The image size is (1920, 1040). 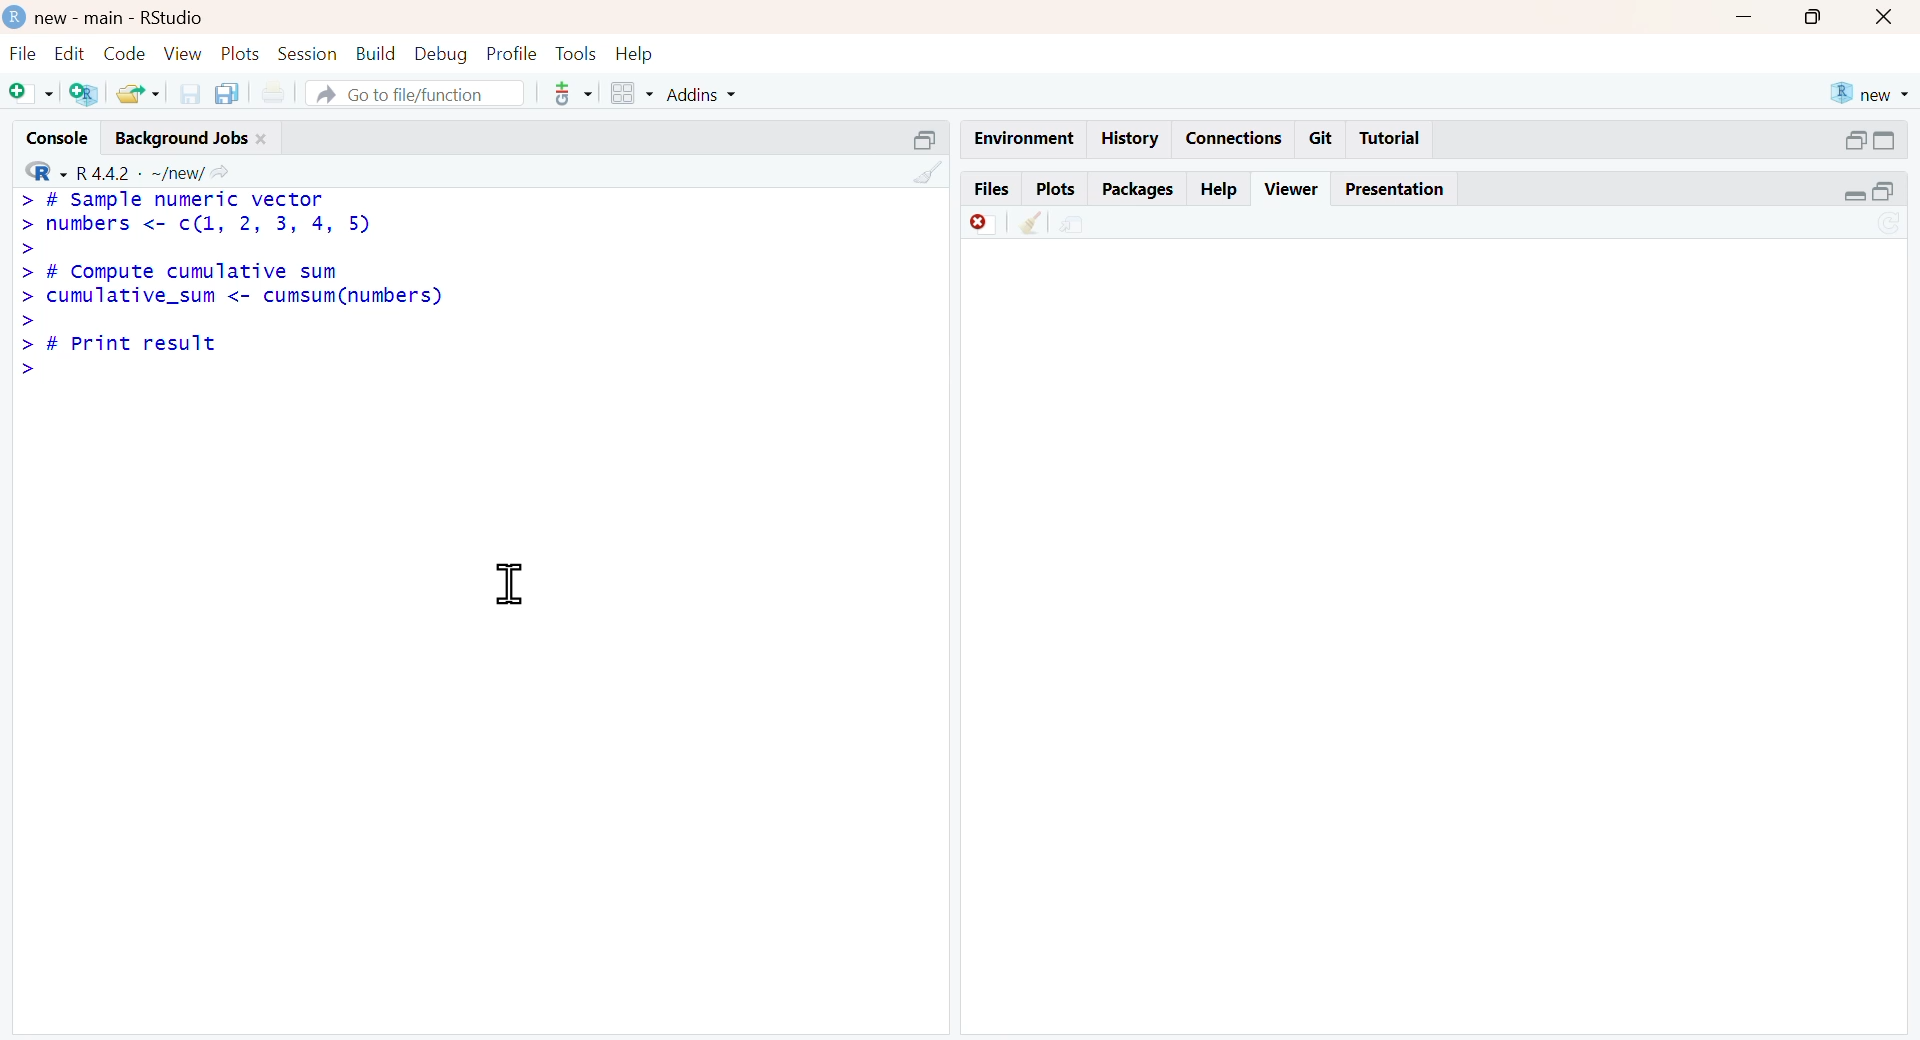 What do you see at coordinates (60, 137) in the screenshot?
I see `console` at bounding box center [60, 137].